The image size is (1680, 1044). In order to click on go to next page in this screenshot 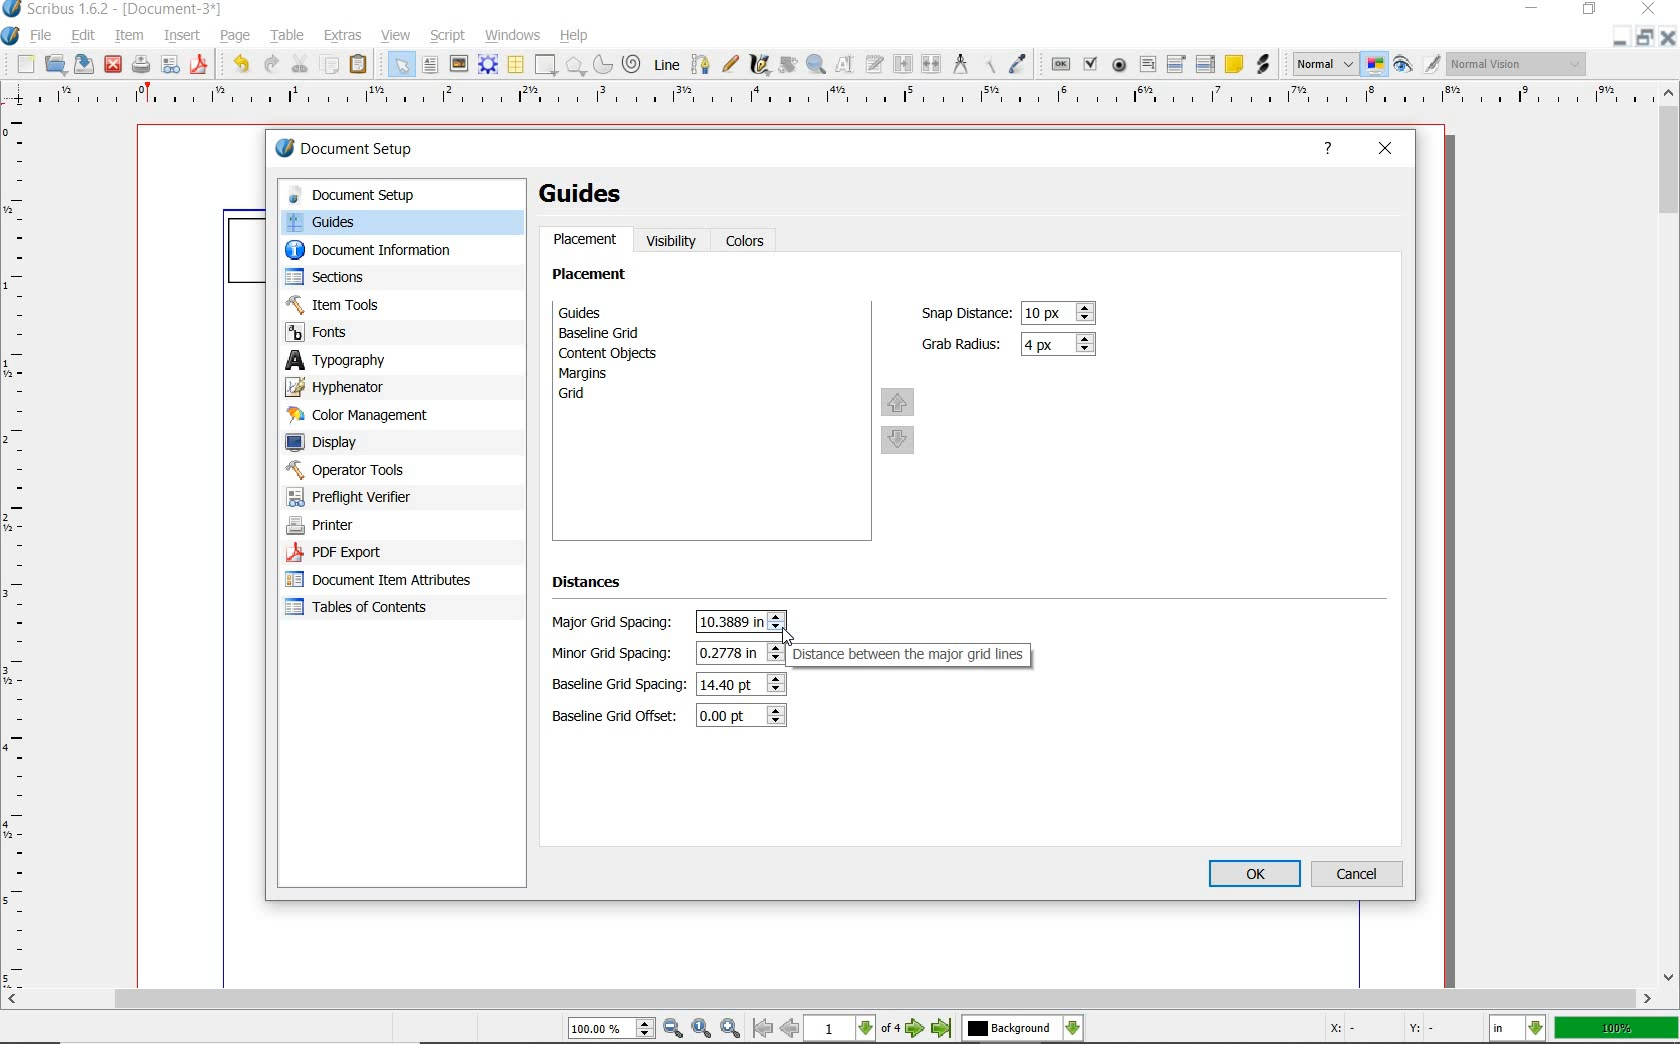, I will do `click(918, 1029)`.